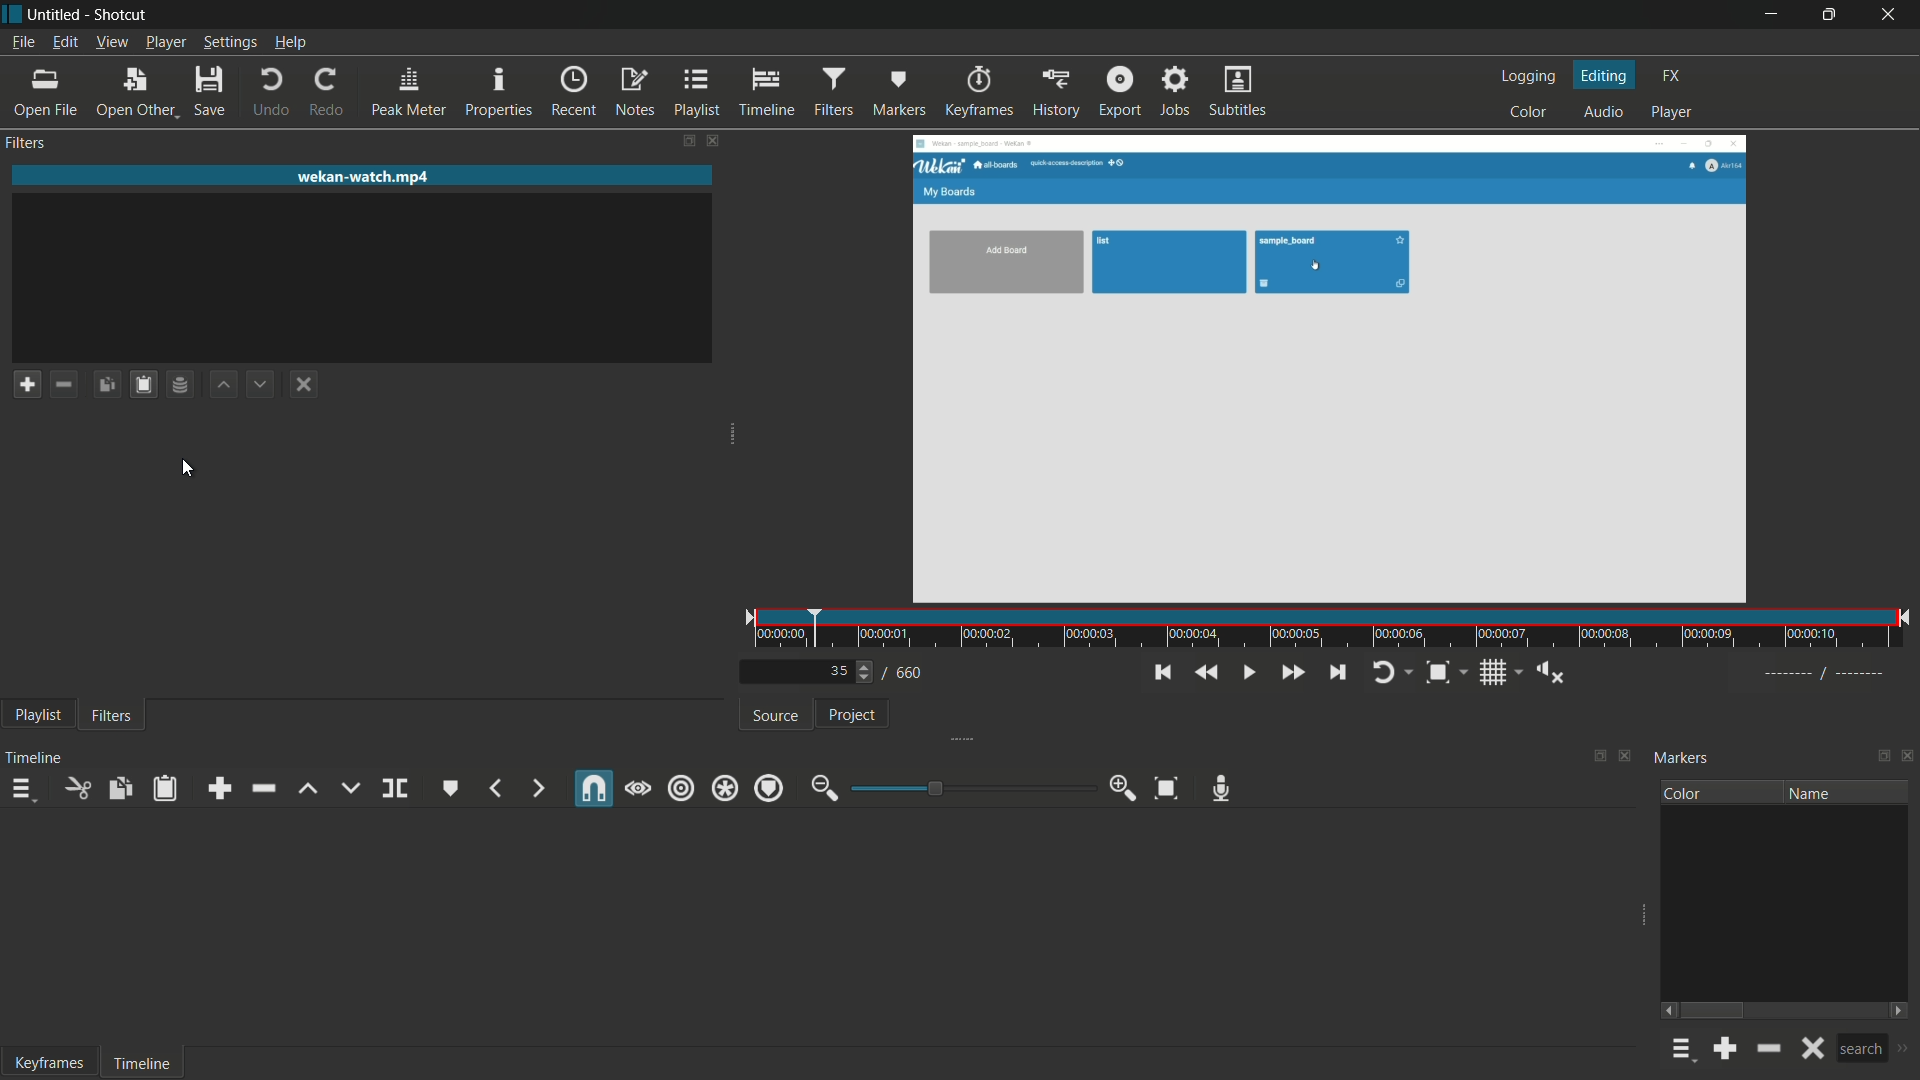 This screenshot has width=1920, height=1080. What do you see at coordinates (1237, 92) in the screenshot?
I see `subtitles` at bounding box center [1237, 92].